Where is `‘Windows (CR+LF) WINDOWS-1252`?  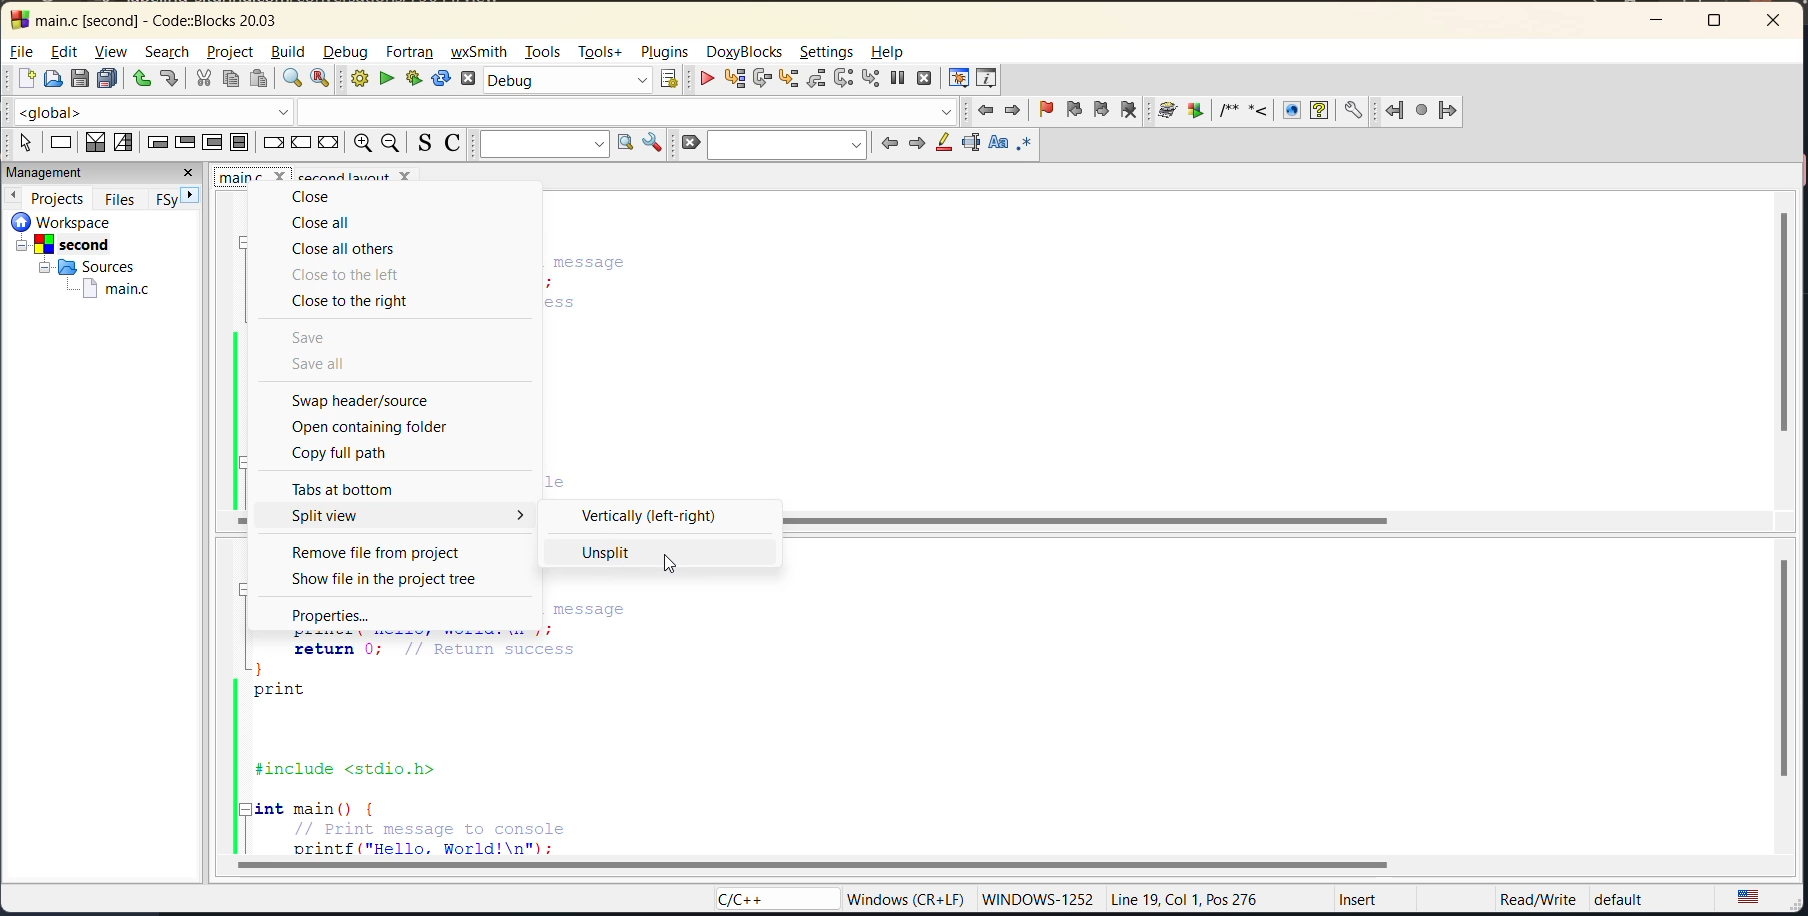
‘Windows (CR+LF) WINDOWS-1252 is located at coordinates (968, 899).